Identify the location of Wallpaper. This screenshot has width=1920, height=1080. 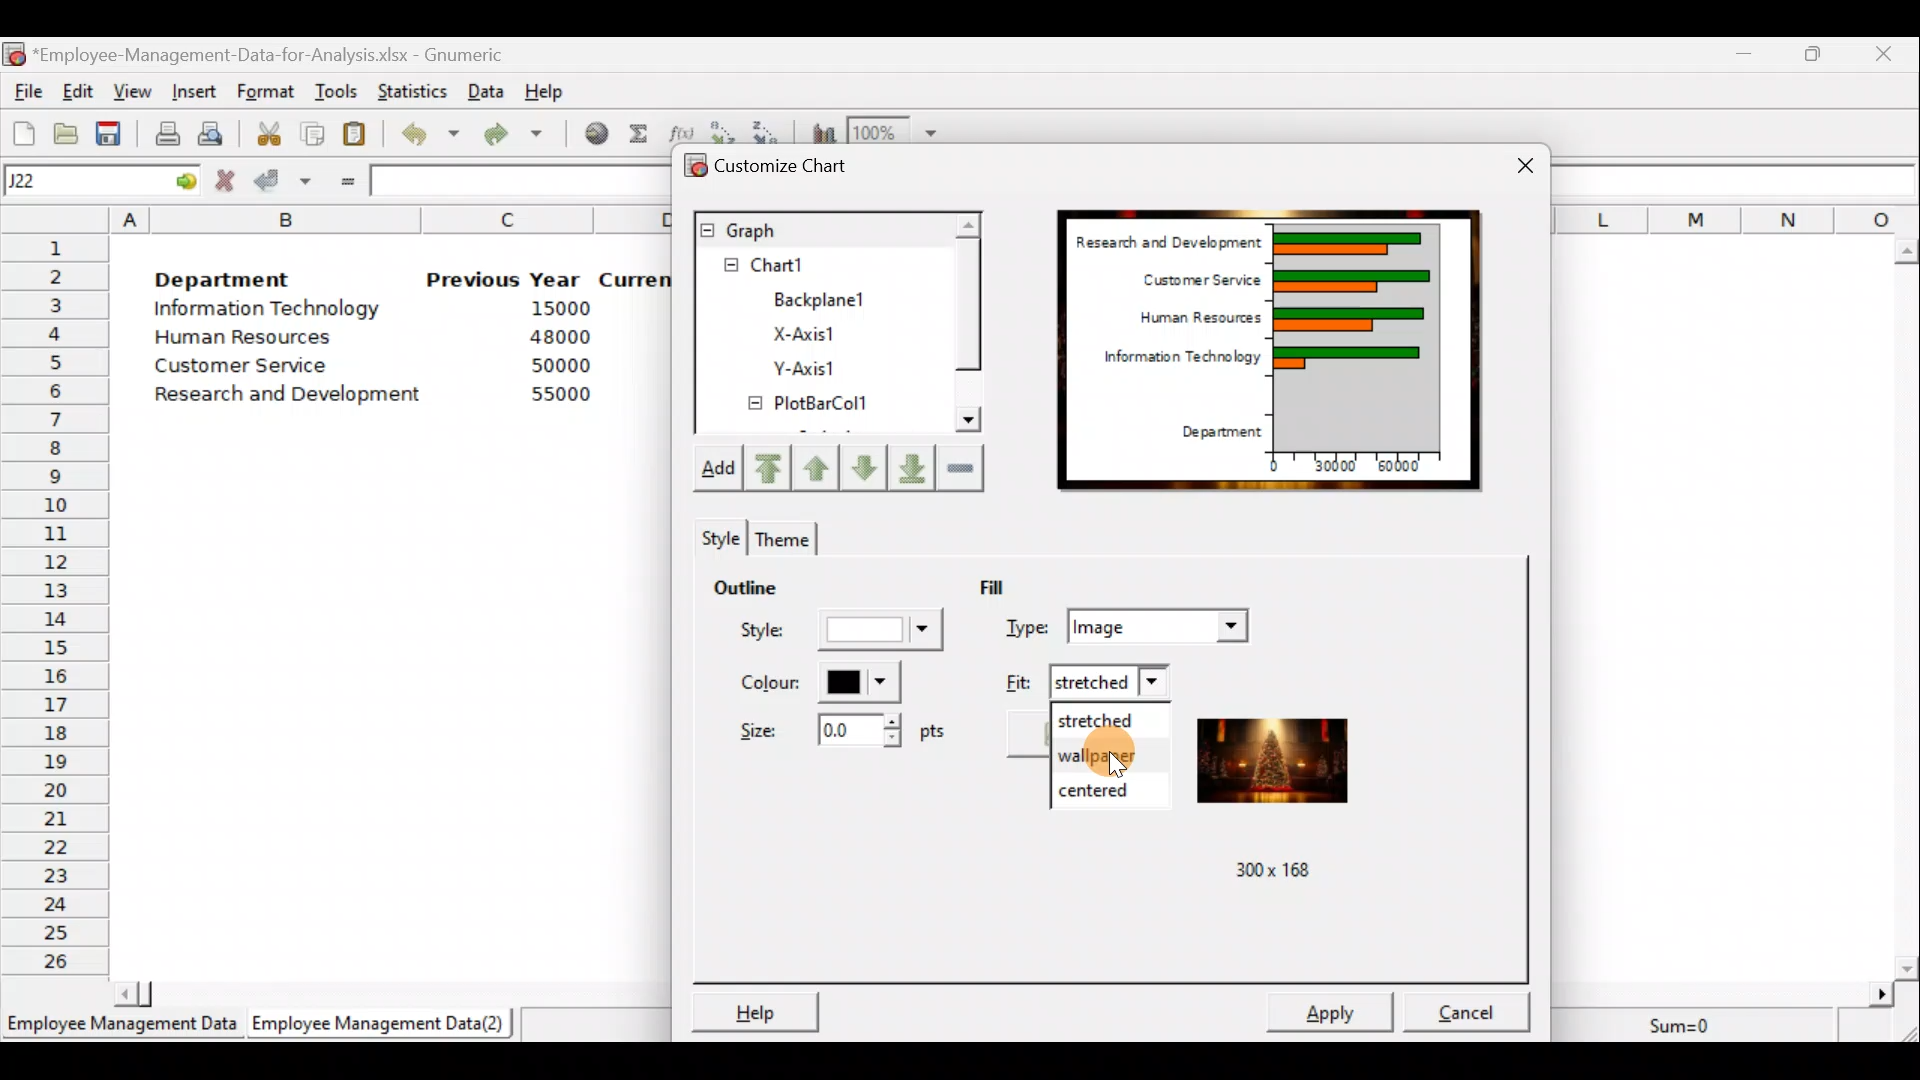
(1106, 754).